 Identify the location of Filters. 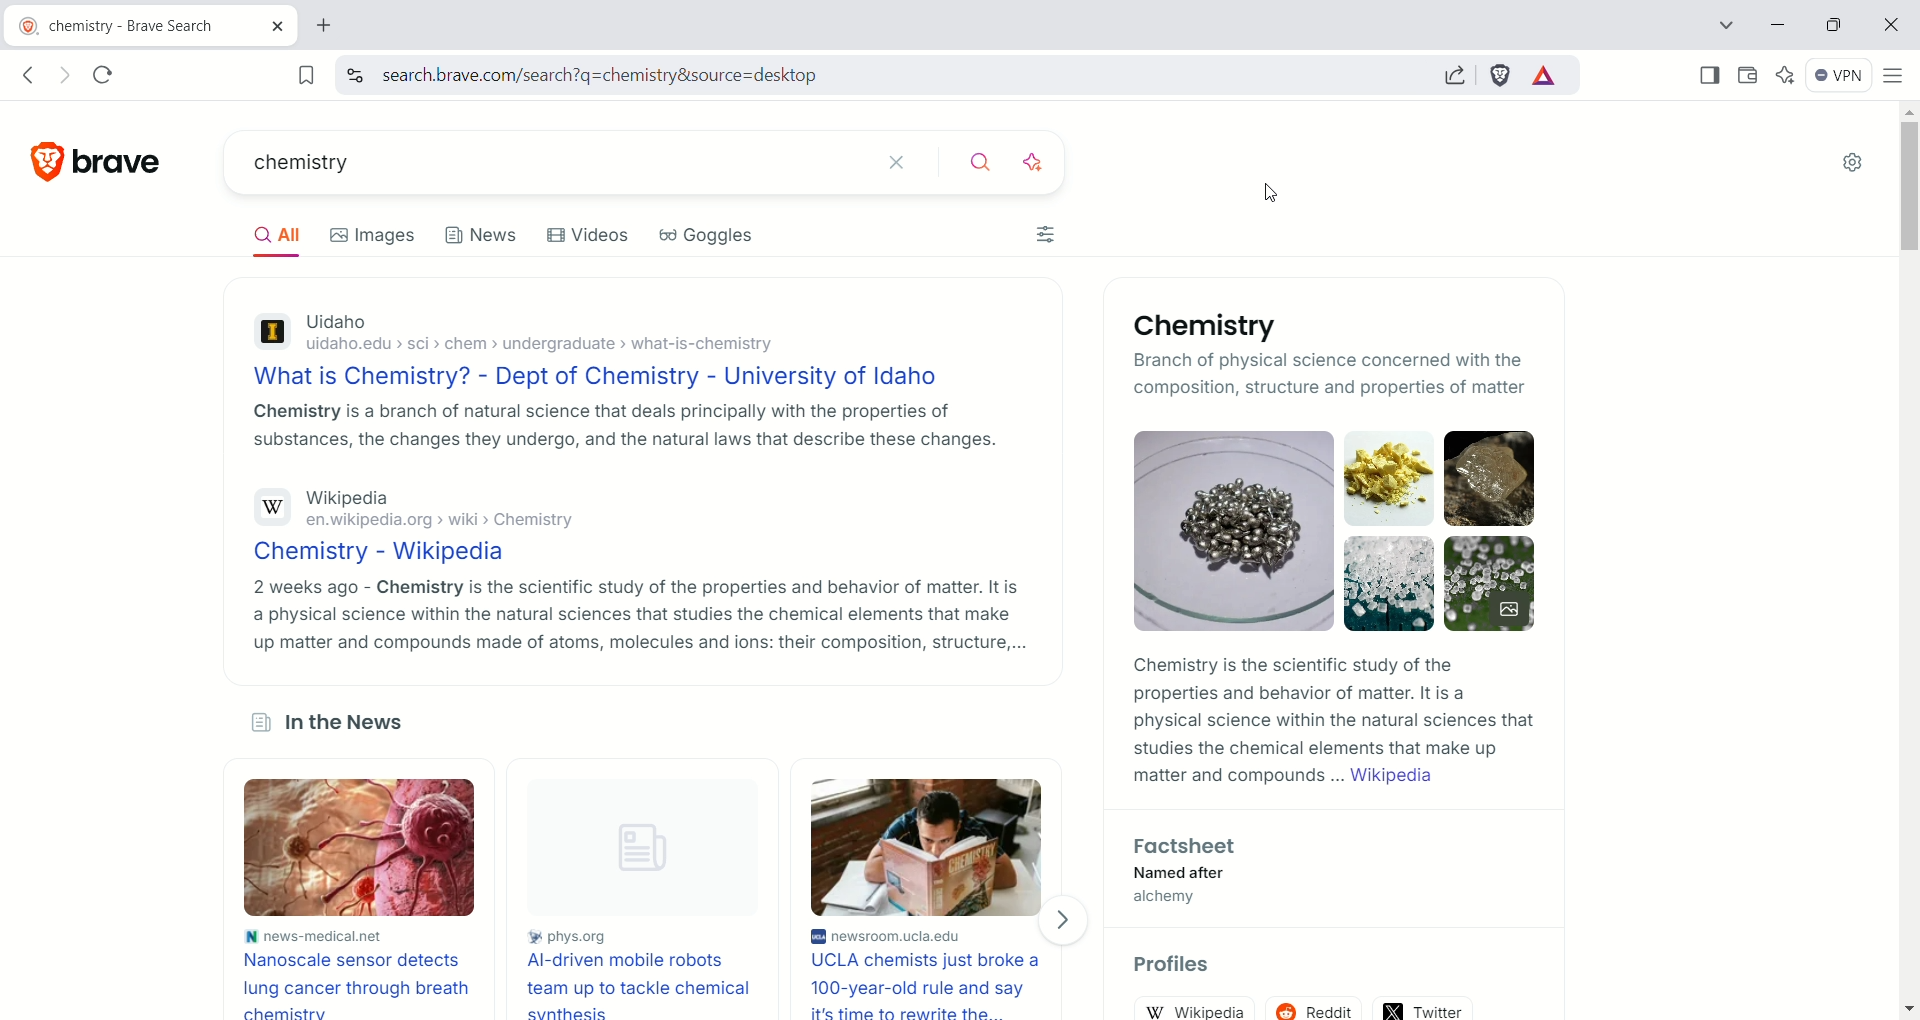
(1052, 231).